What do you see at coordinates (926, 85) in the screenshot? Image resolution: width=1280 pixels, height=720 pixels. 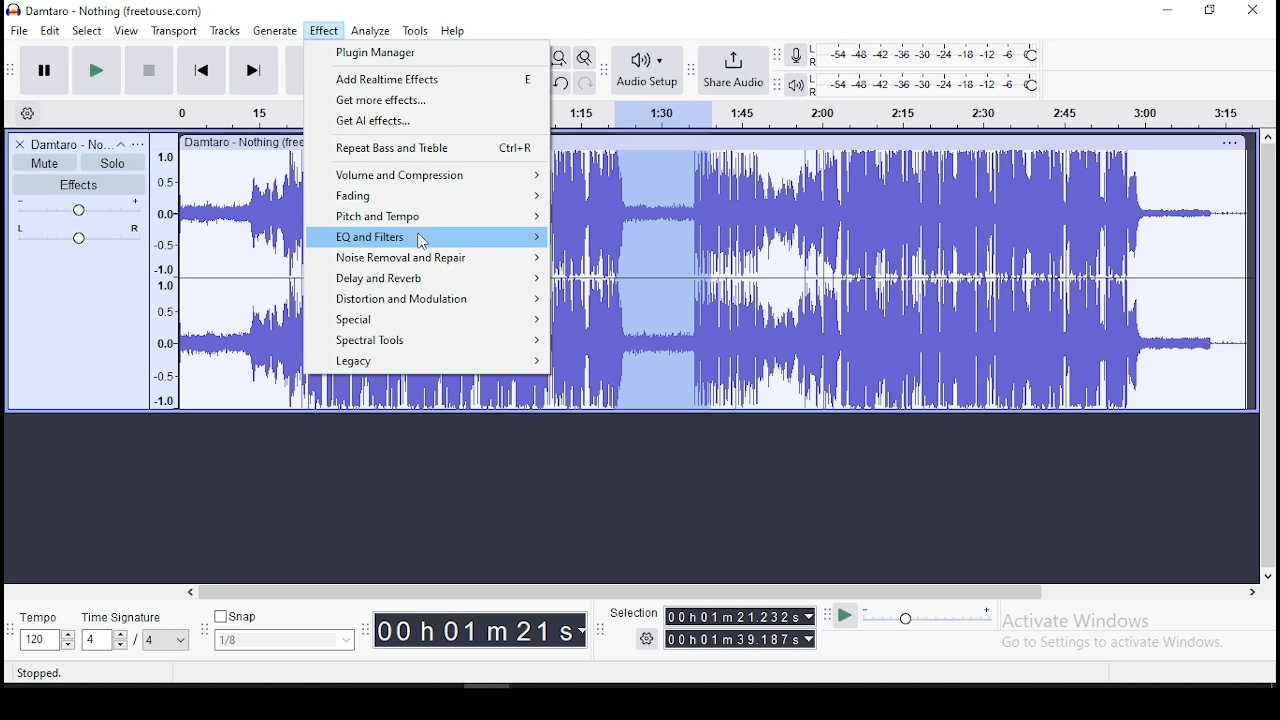 I see `playback level` at bounding box center [926, 85].